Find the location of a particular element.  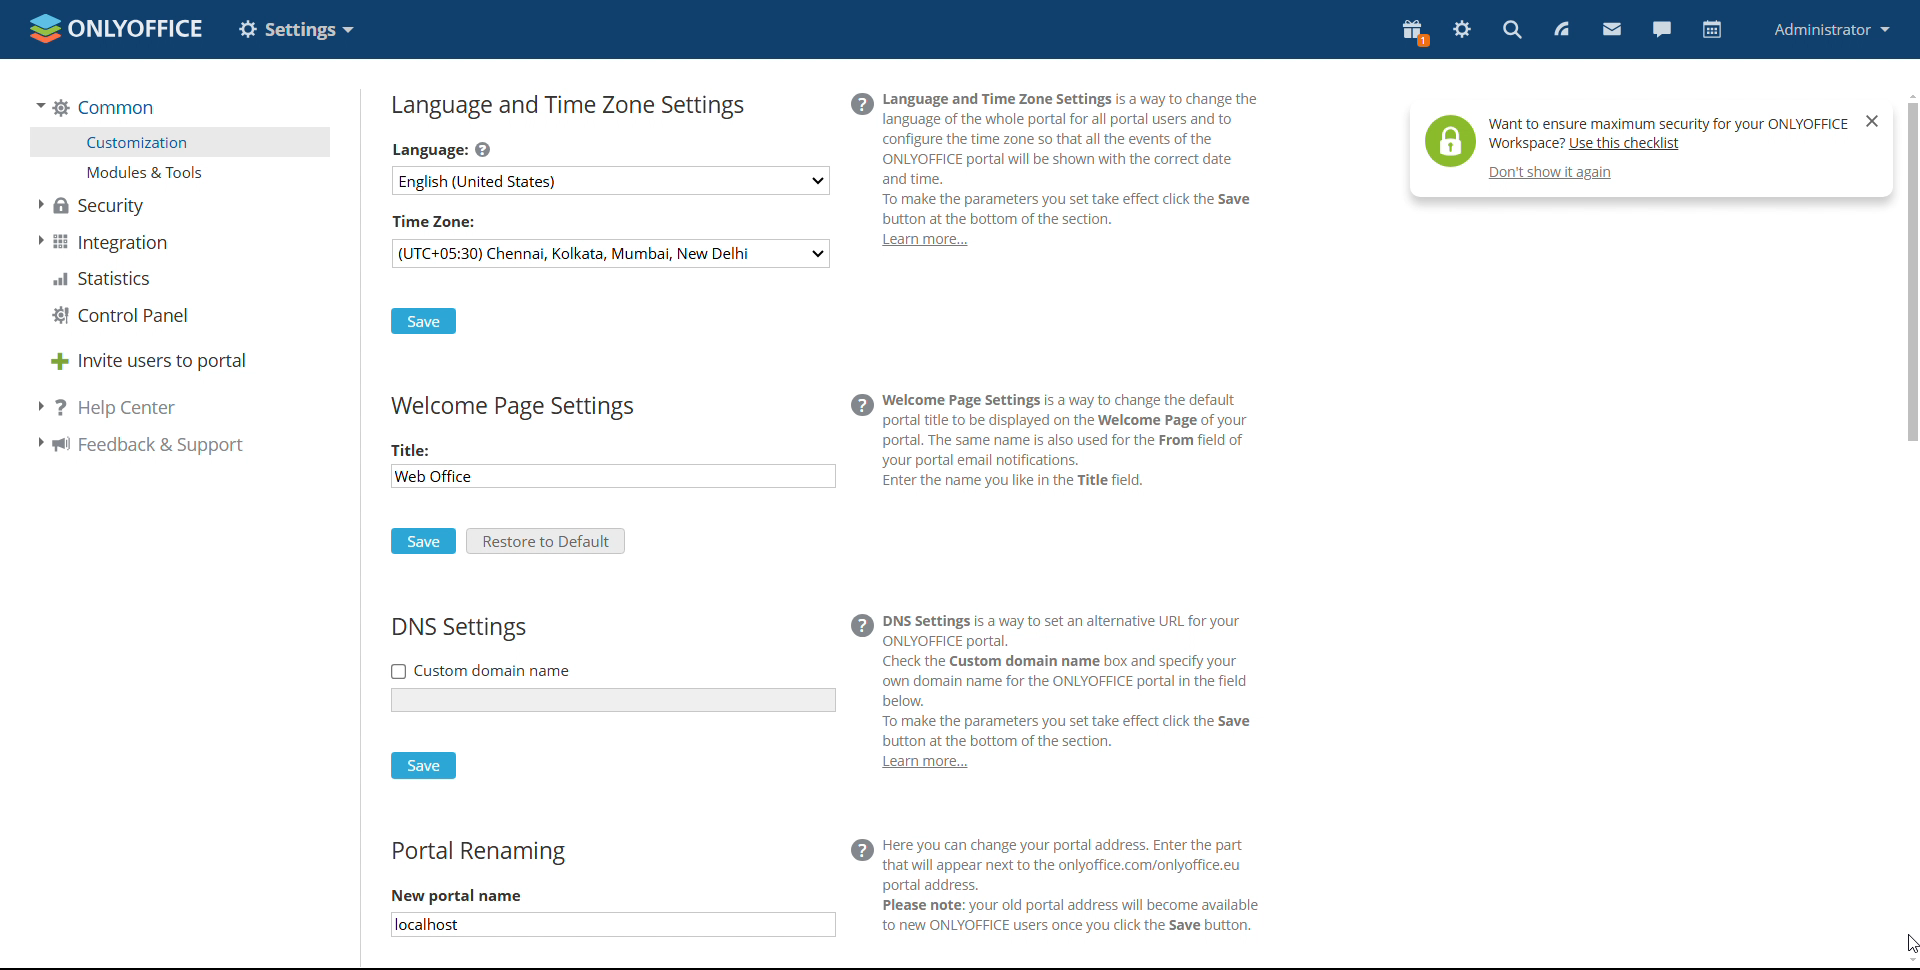

onlyoffice logo is located at coordinates (45, 31).